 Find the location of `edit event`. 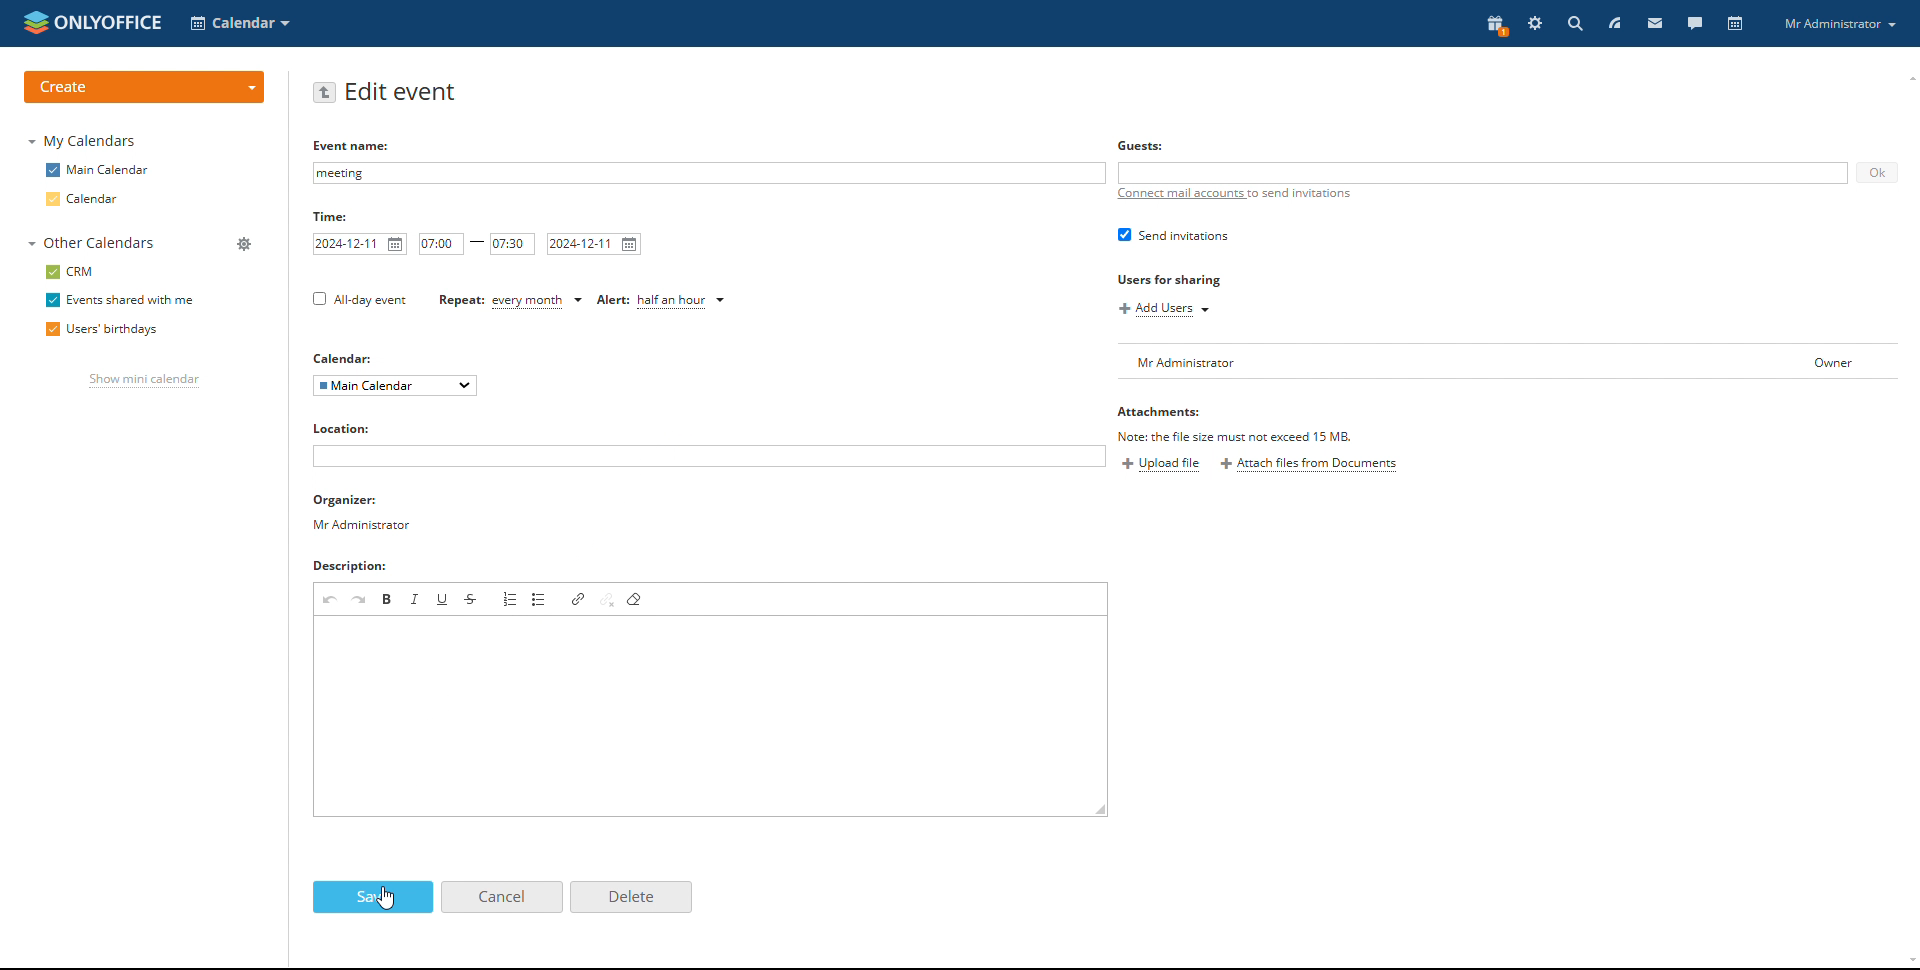

edit event is located at coordinates (404, 92).